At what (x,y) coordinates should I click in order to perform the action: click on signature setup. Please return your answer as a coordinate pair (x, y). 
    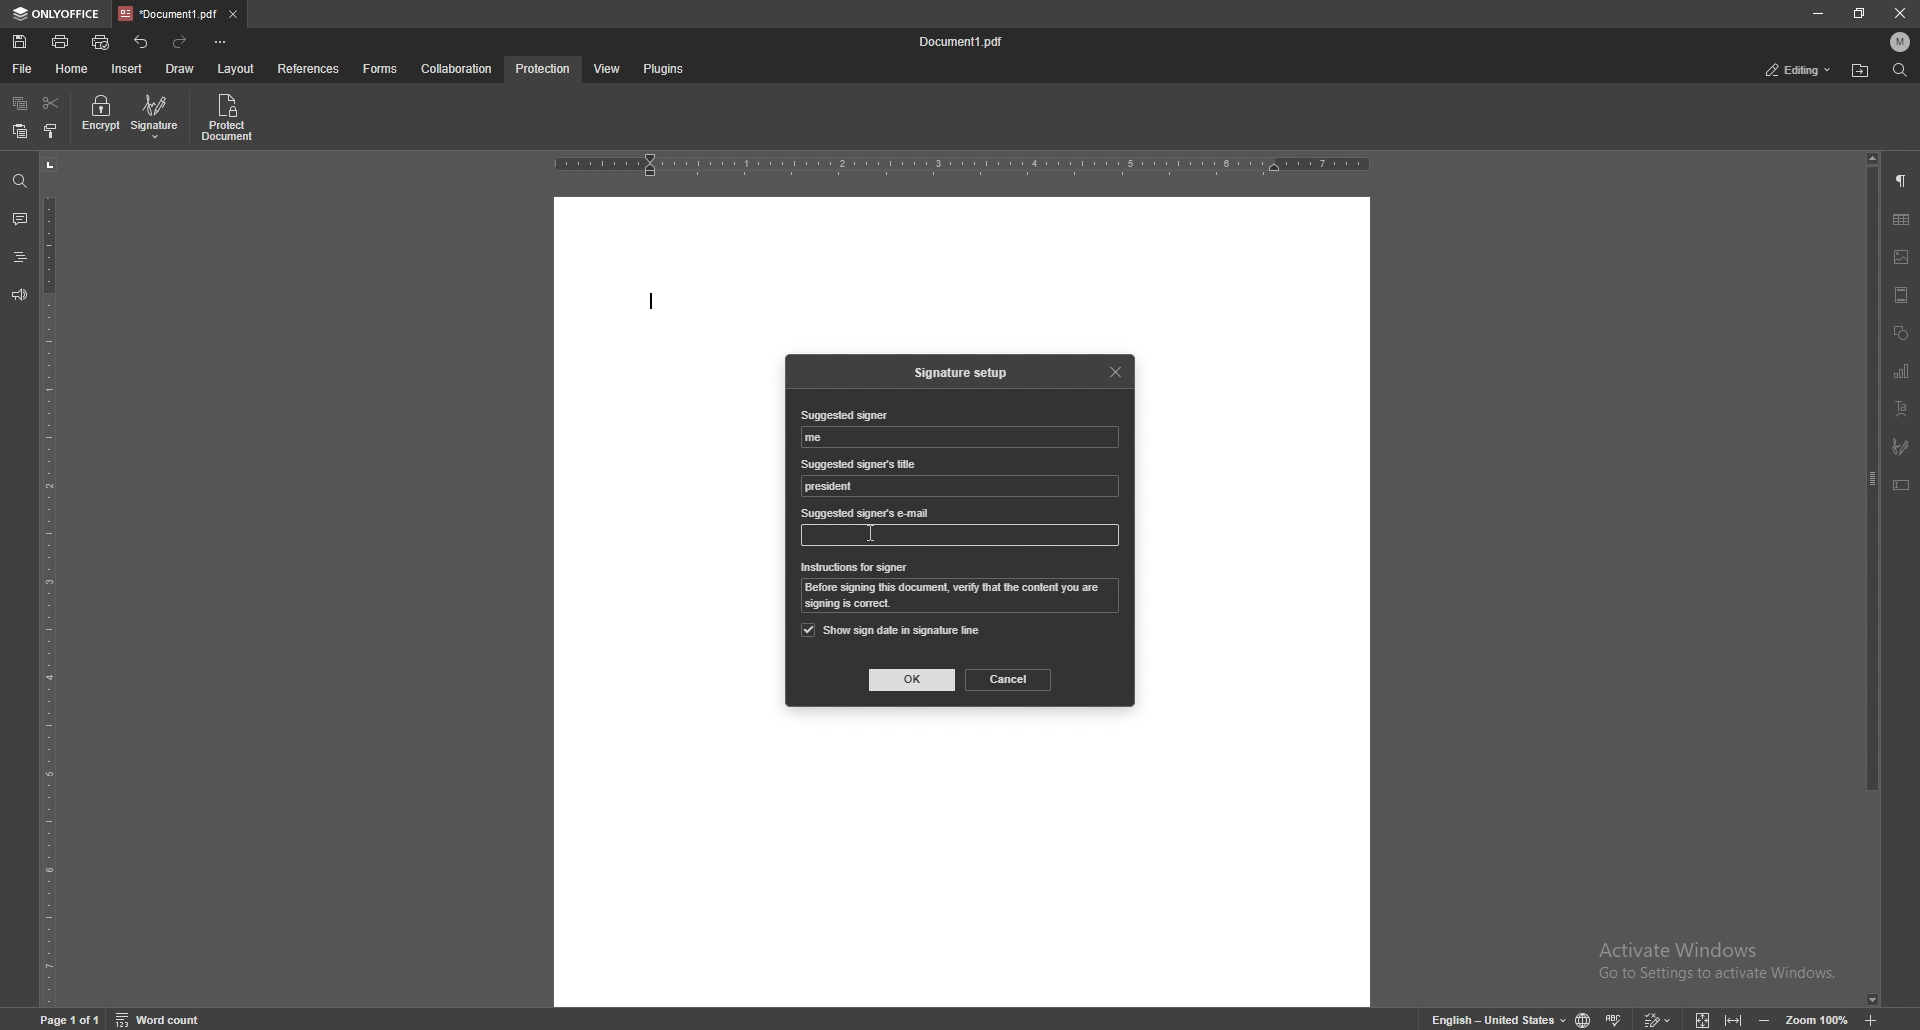
    Looking at the image, I should click on (965, 373).